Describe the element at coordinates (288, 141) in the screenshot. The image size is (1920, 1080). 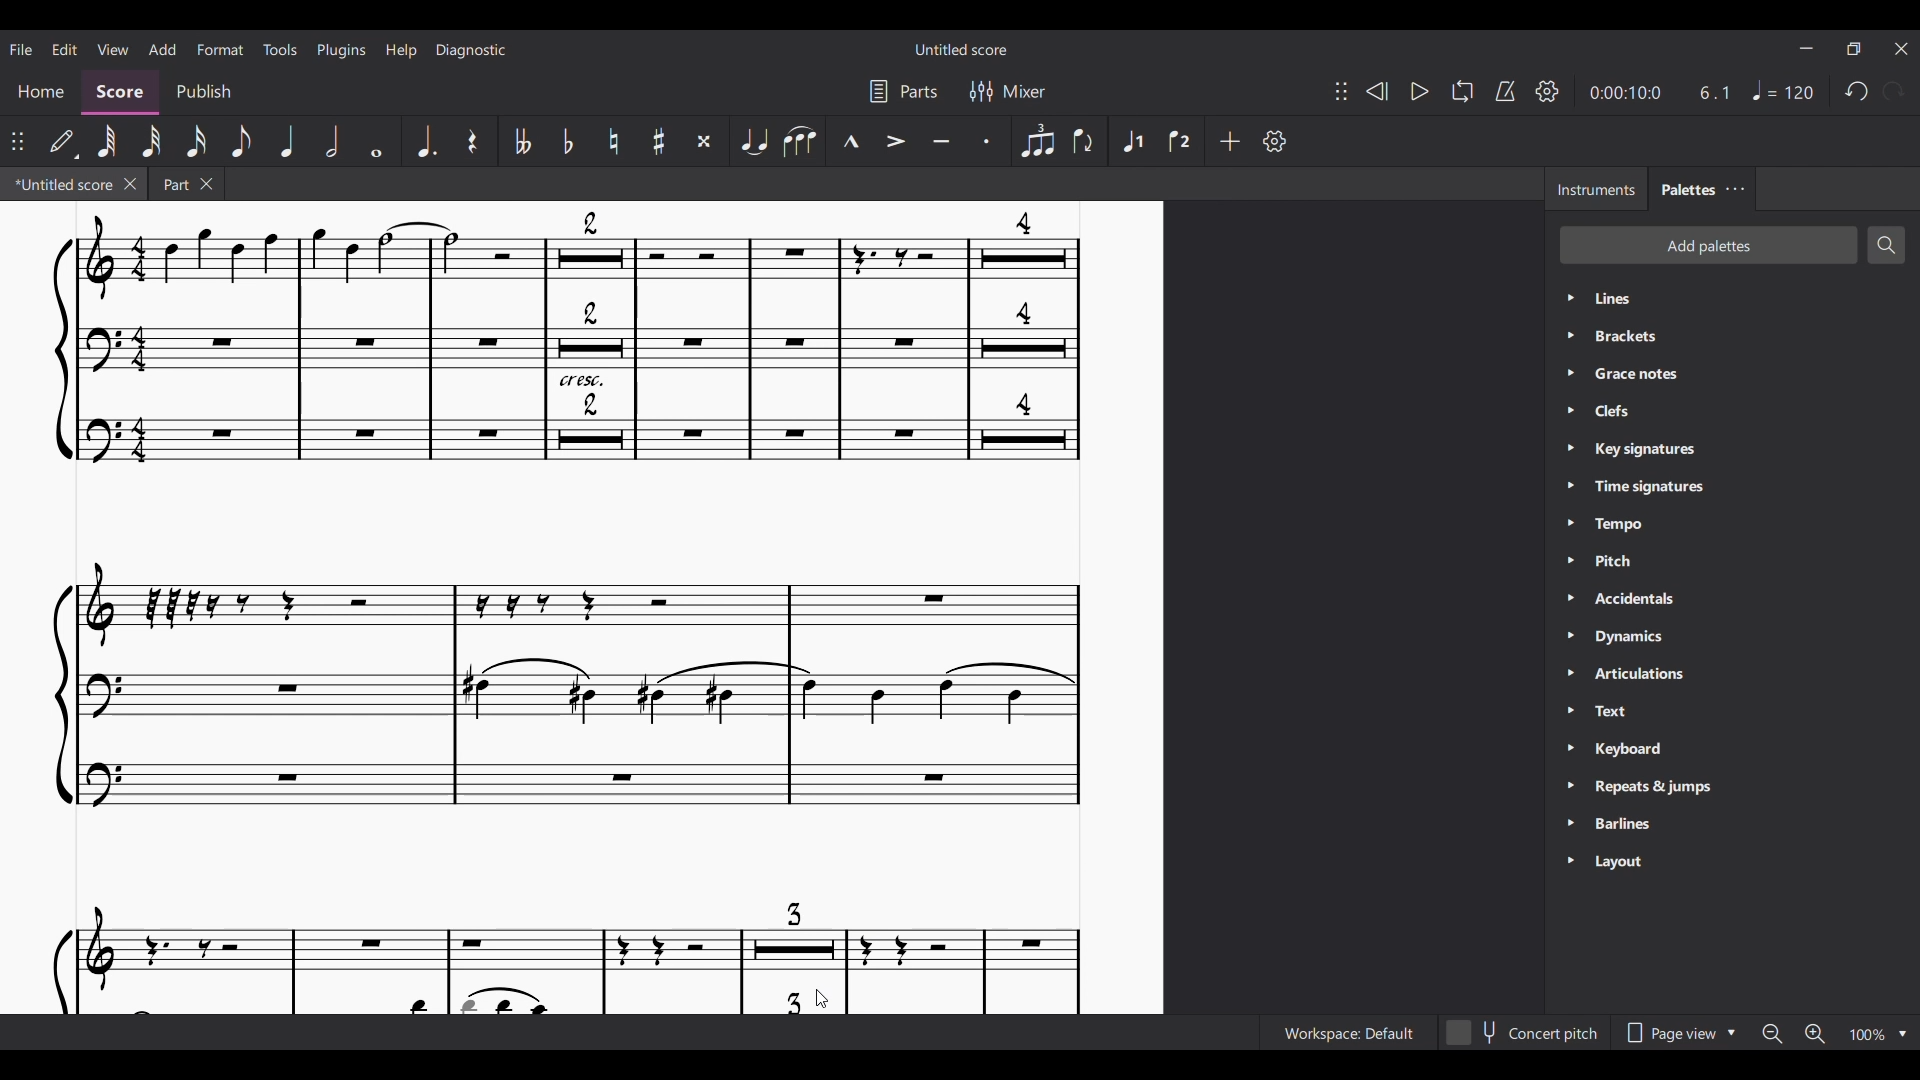
I see `Quarter note` at that location.